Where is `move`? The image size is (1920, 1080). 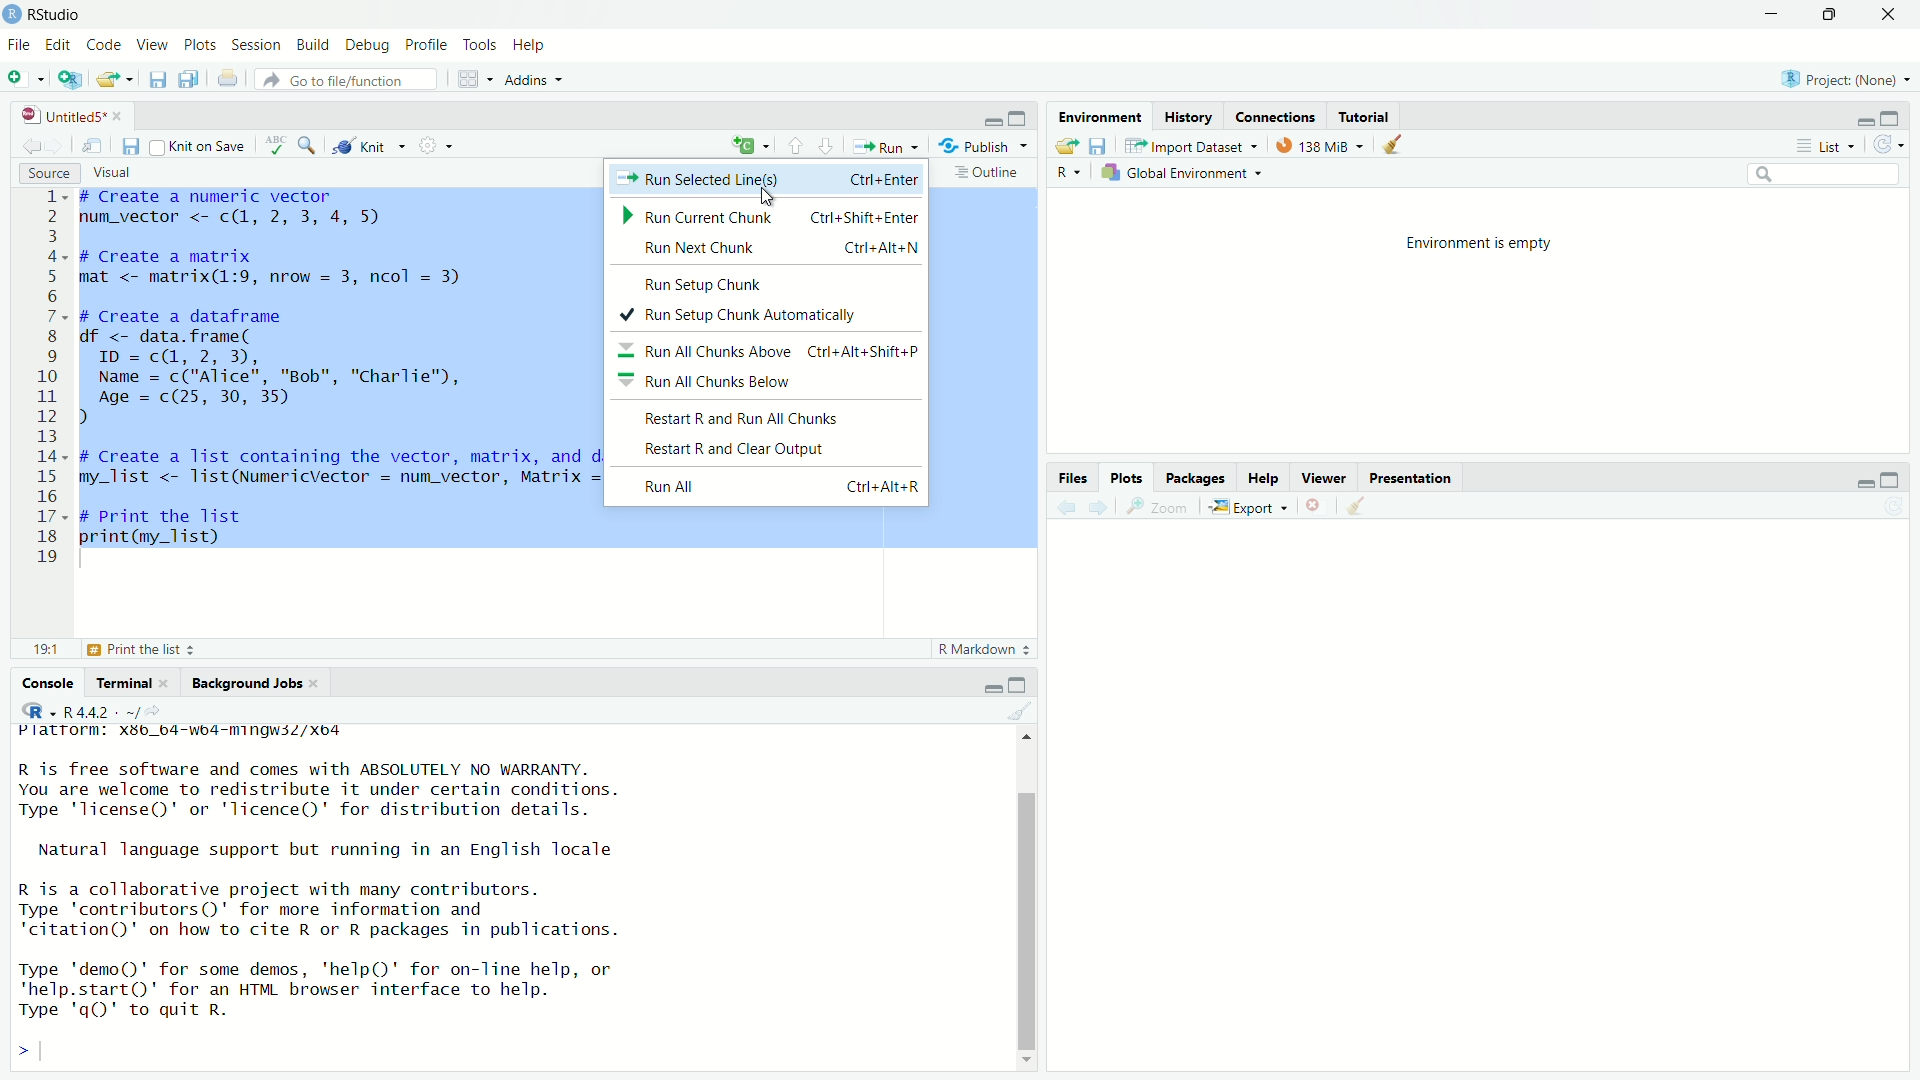
move is located at coordinates (96, 149).